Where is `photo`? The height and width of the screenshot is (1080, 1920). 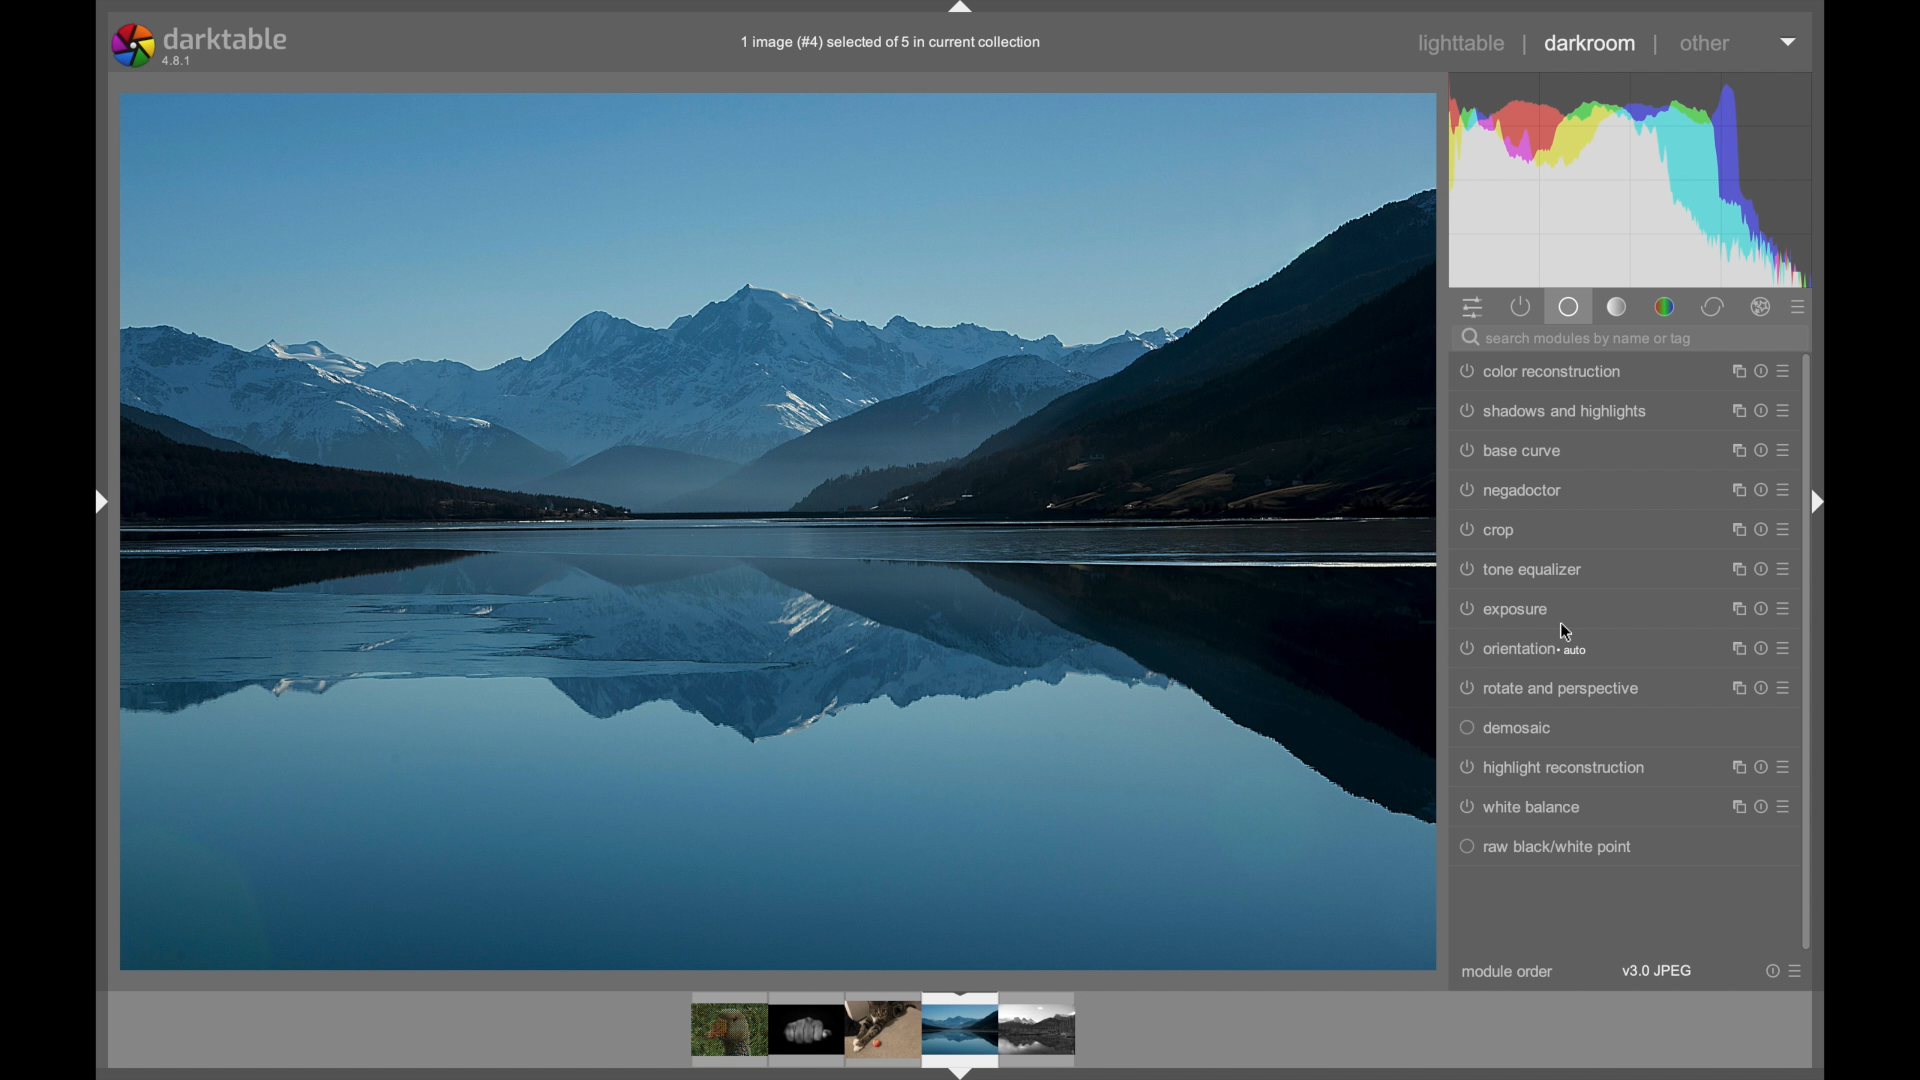
photo is located at coordinates (778, 530).